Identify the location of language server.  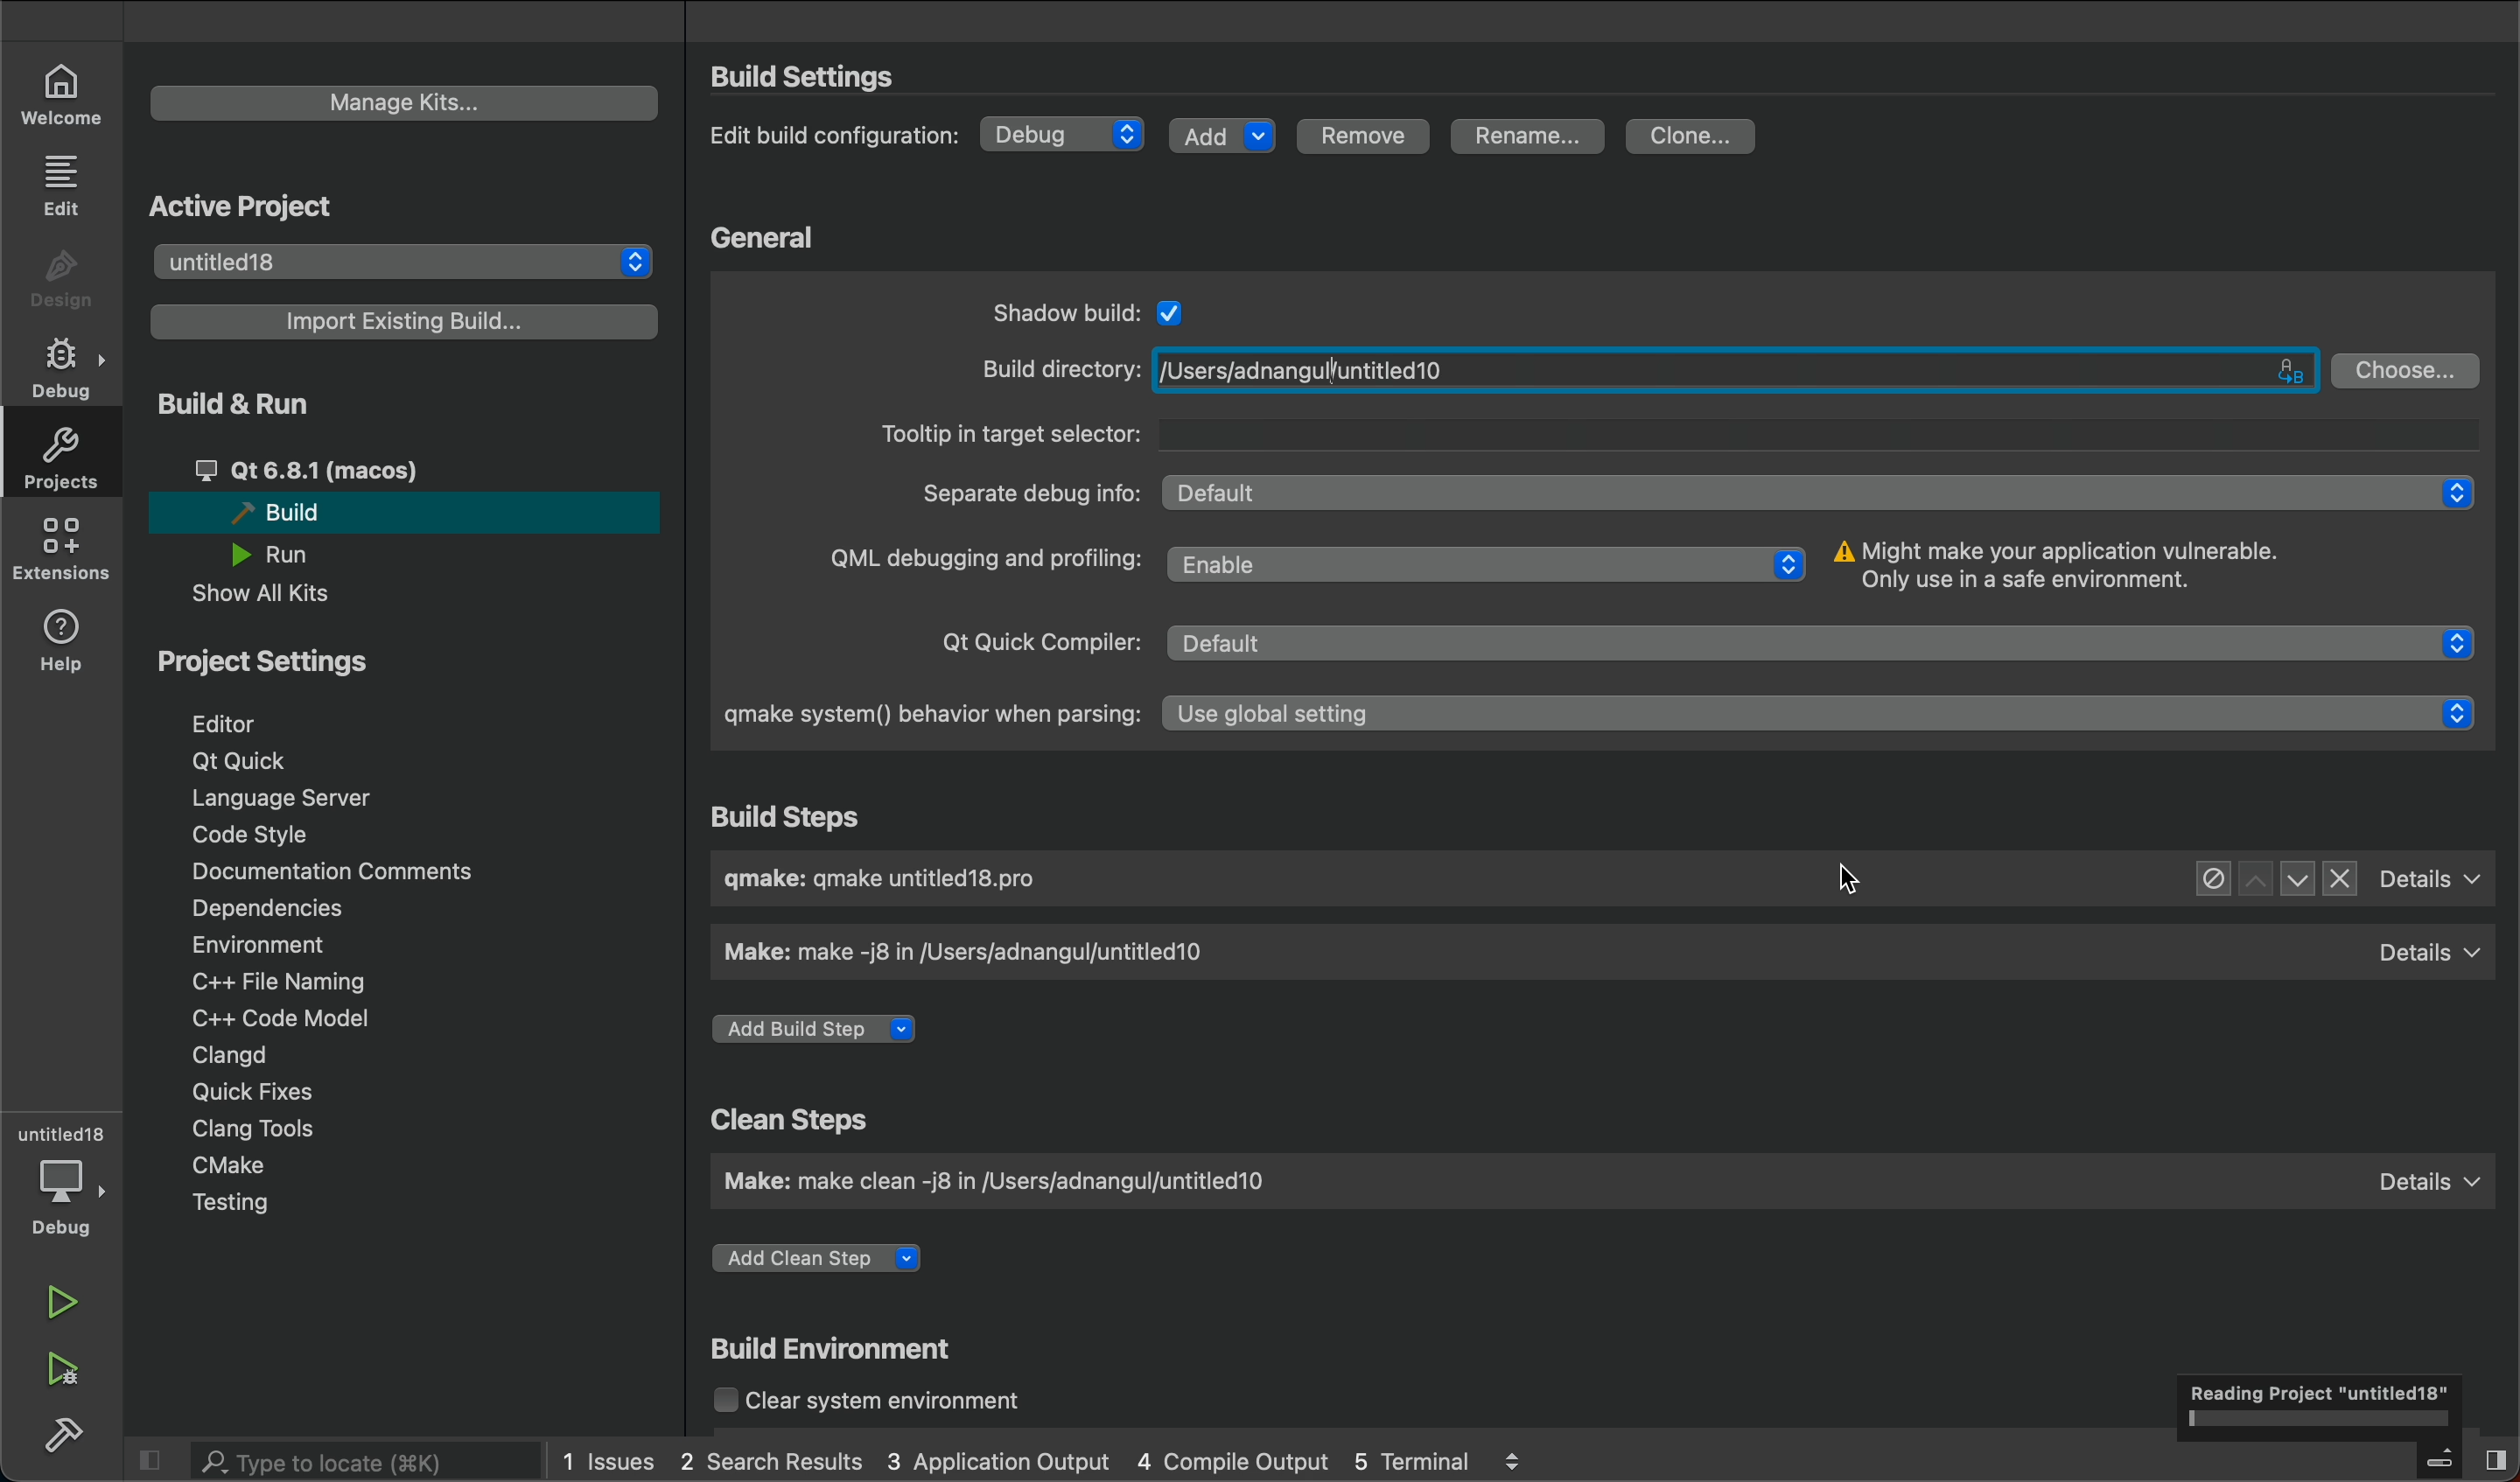
(295, 801).